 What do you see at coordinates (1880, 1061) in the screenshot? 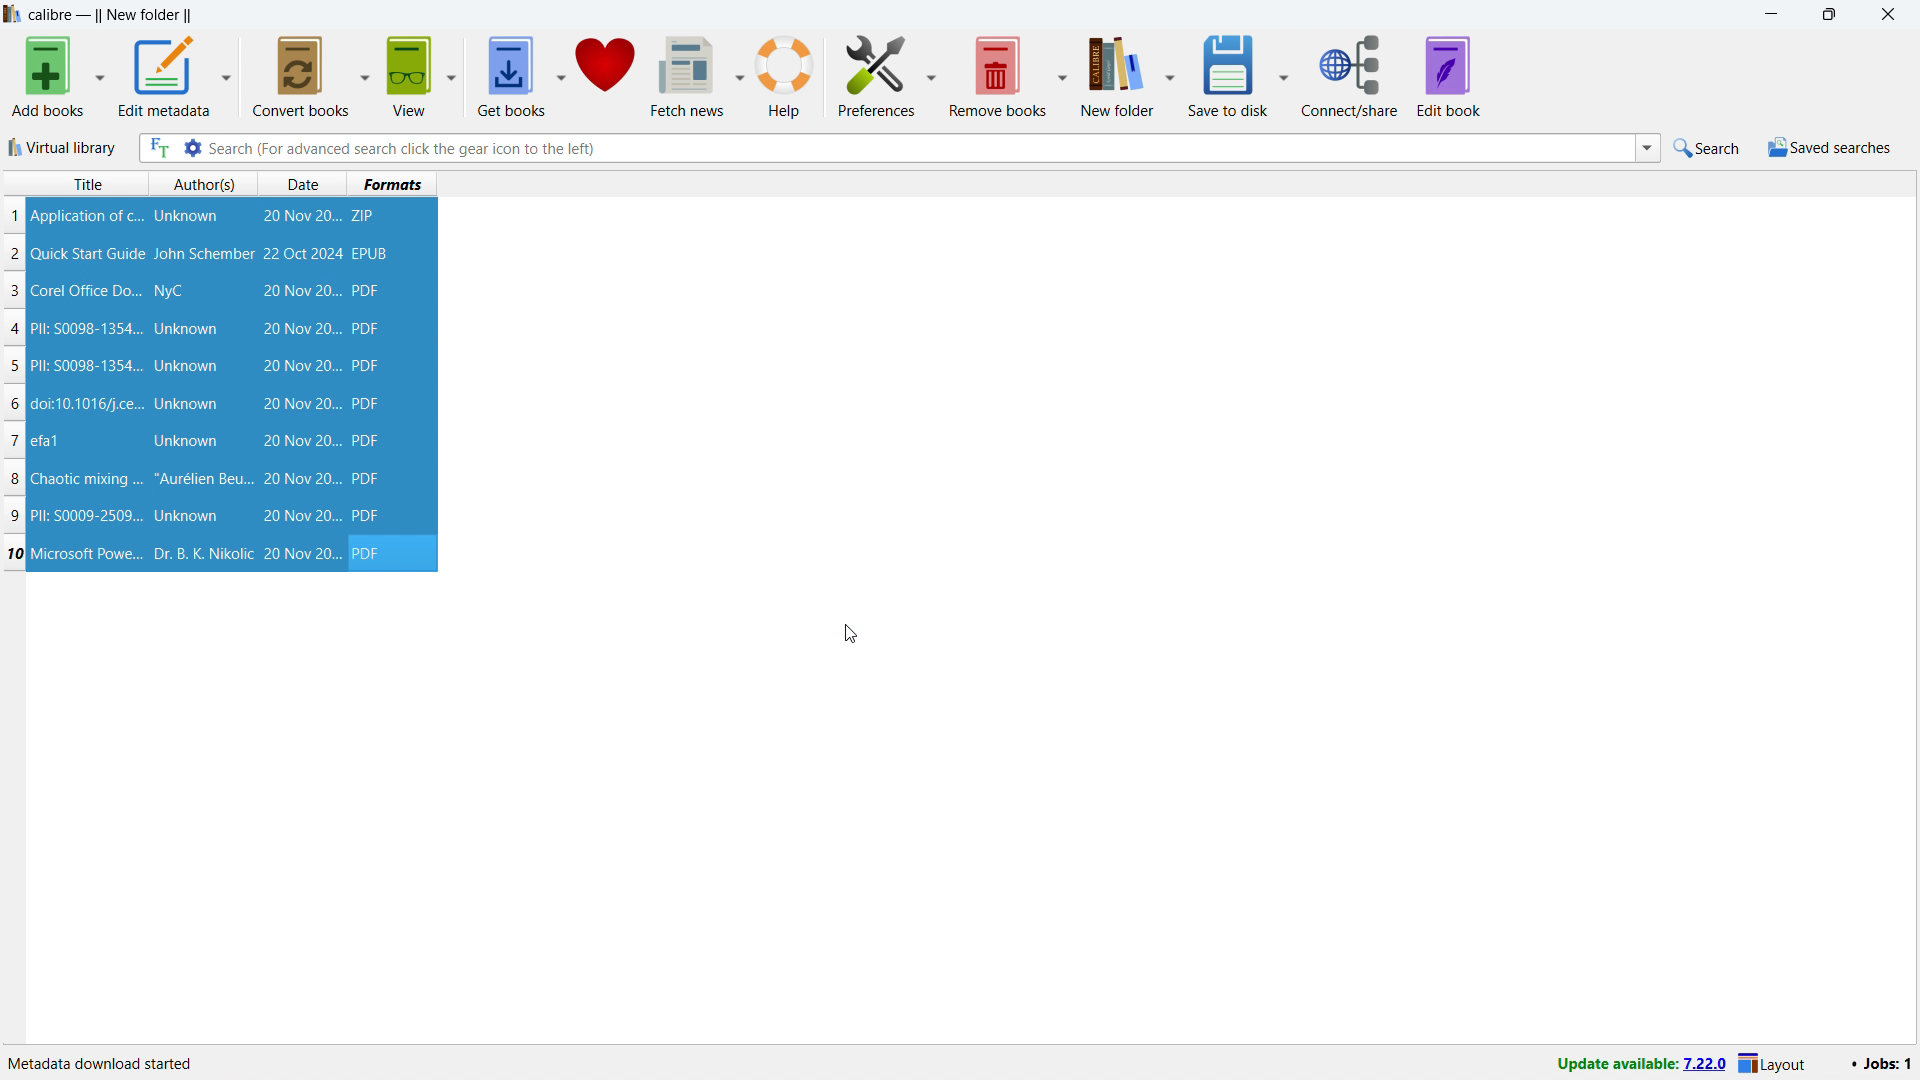
I see `active download` at bounding box center [1880, 1061].